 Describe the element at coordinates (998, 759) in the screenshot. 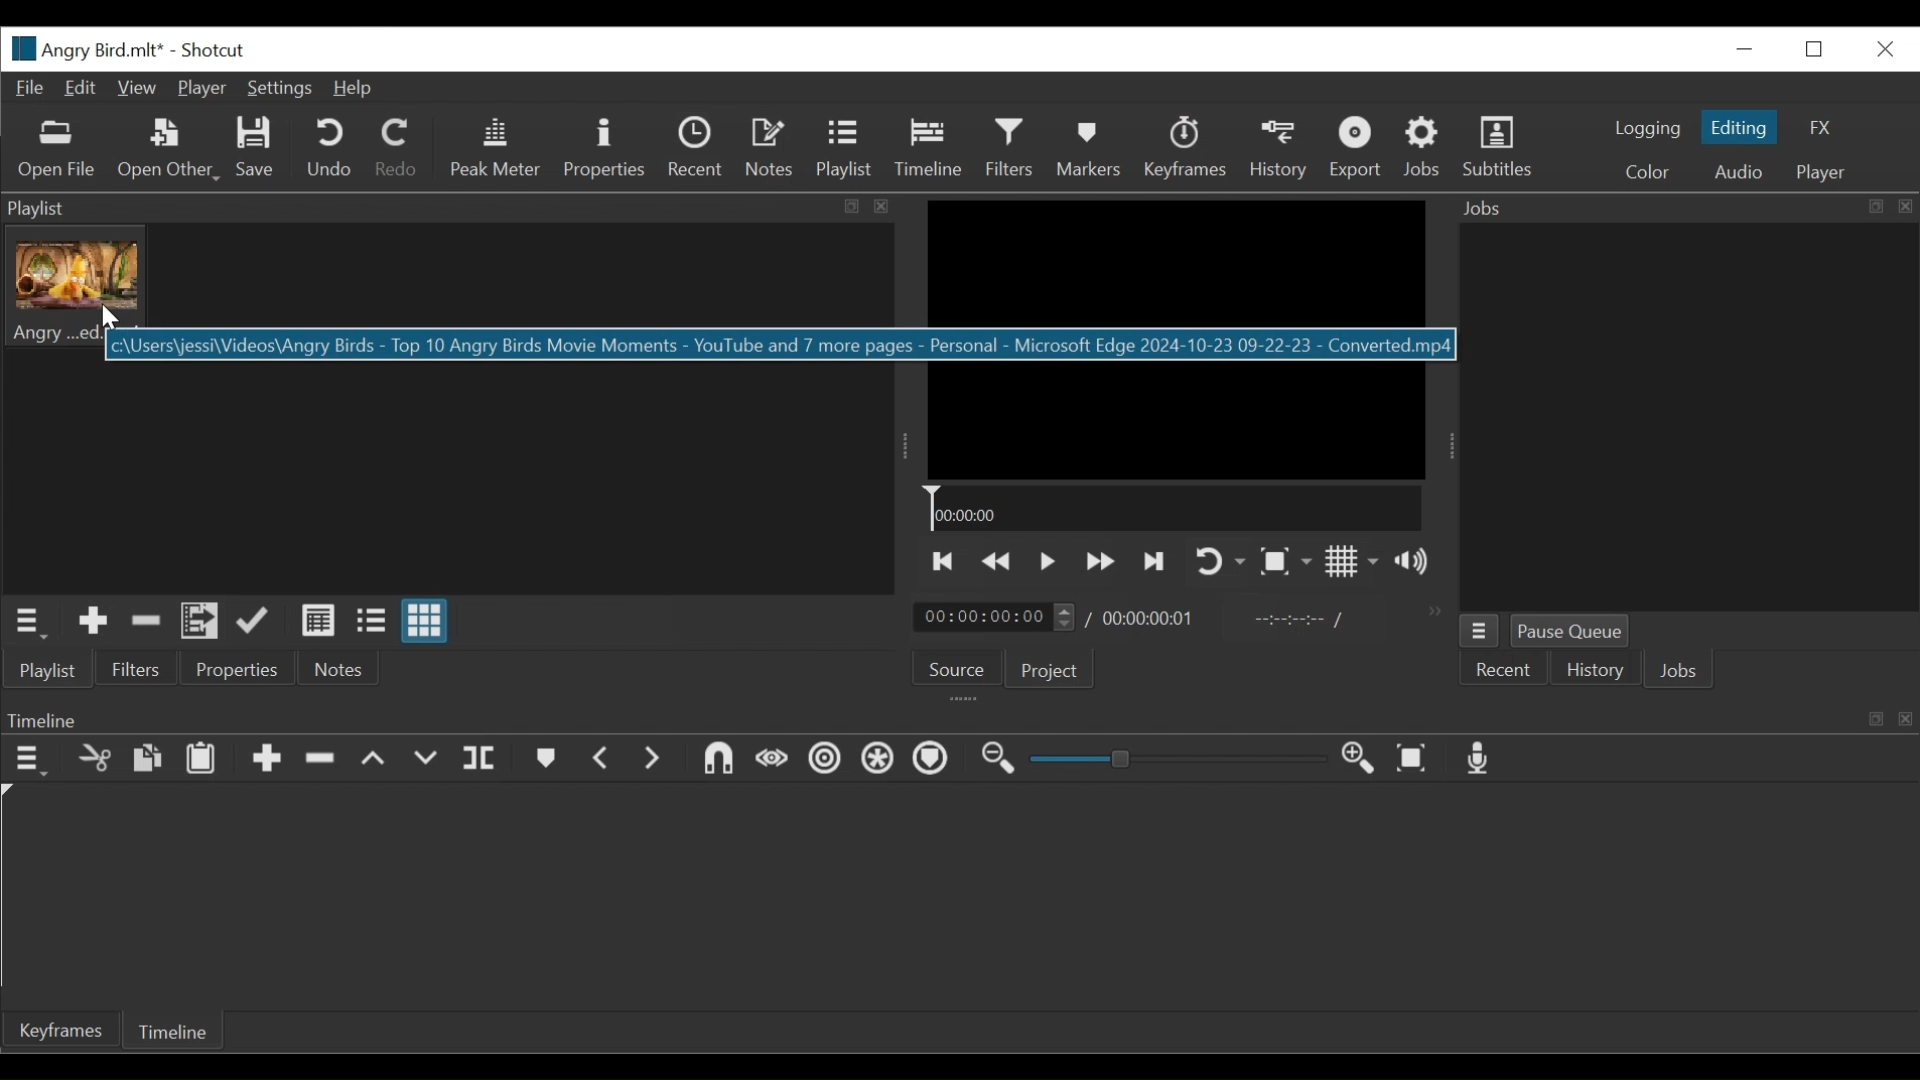

I see `Zoom timeline out` at that location.